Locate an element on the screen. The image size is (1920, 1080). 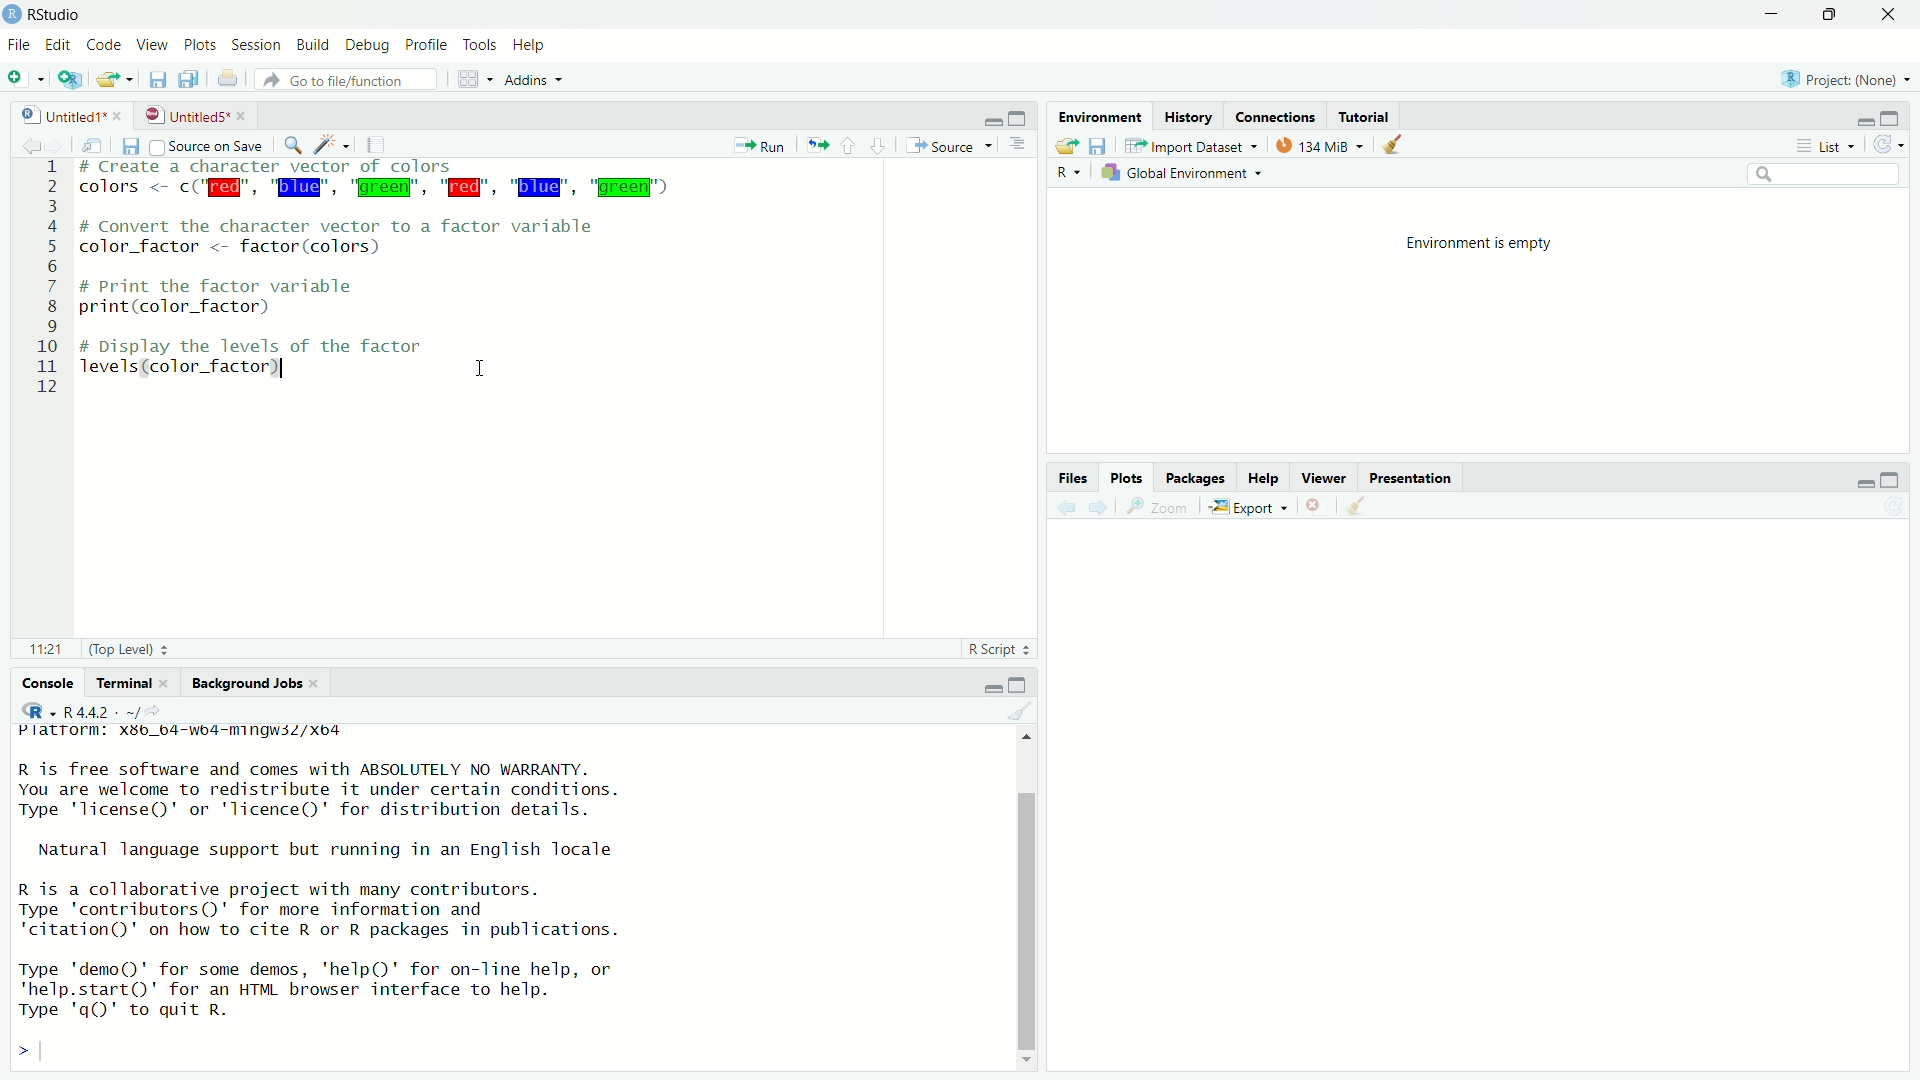
typing cursor is located at coordinates (50, 1053).